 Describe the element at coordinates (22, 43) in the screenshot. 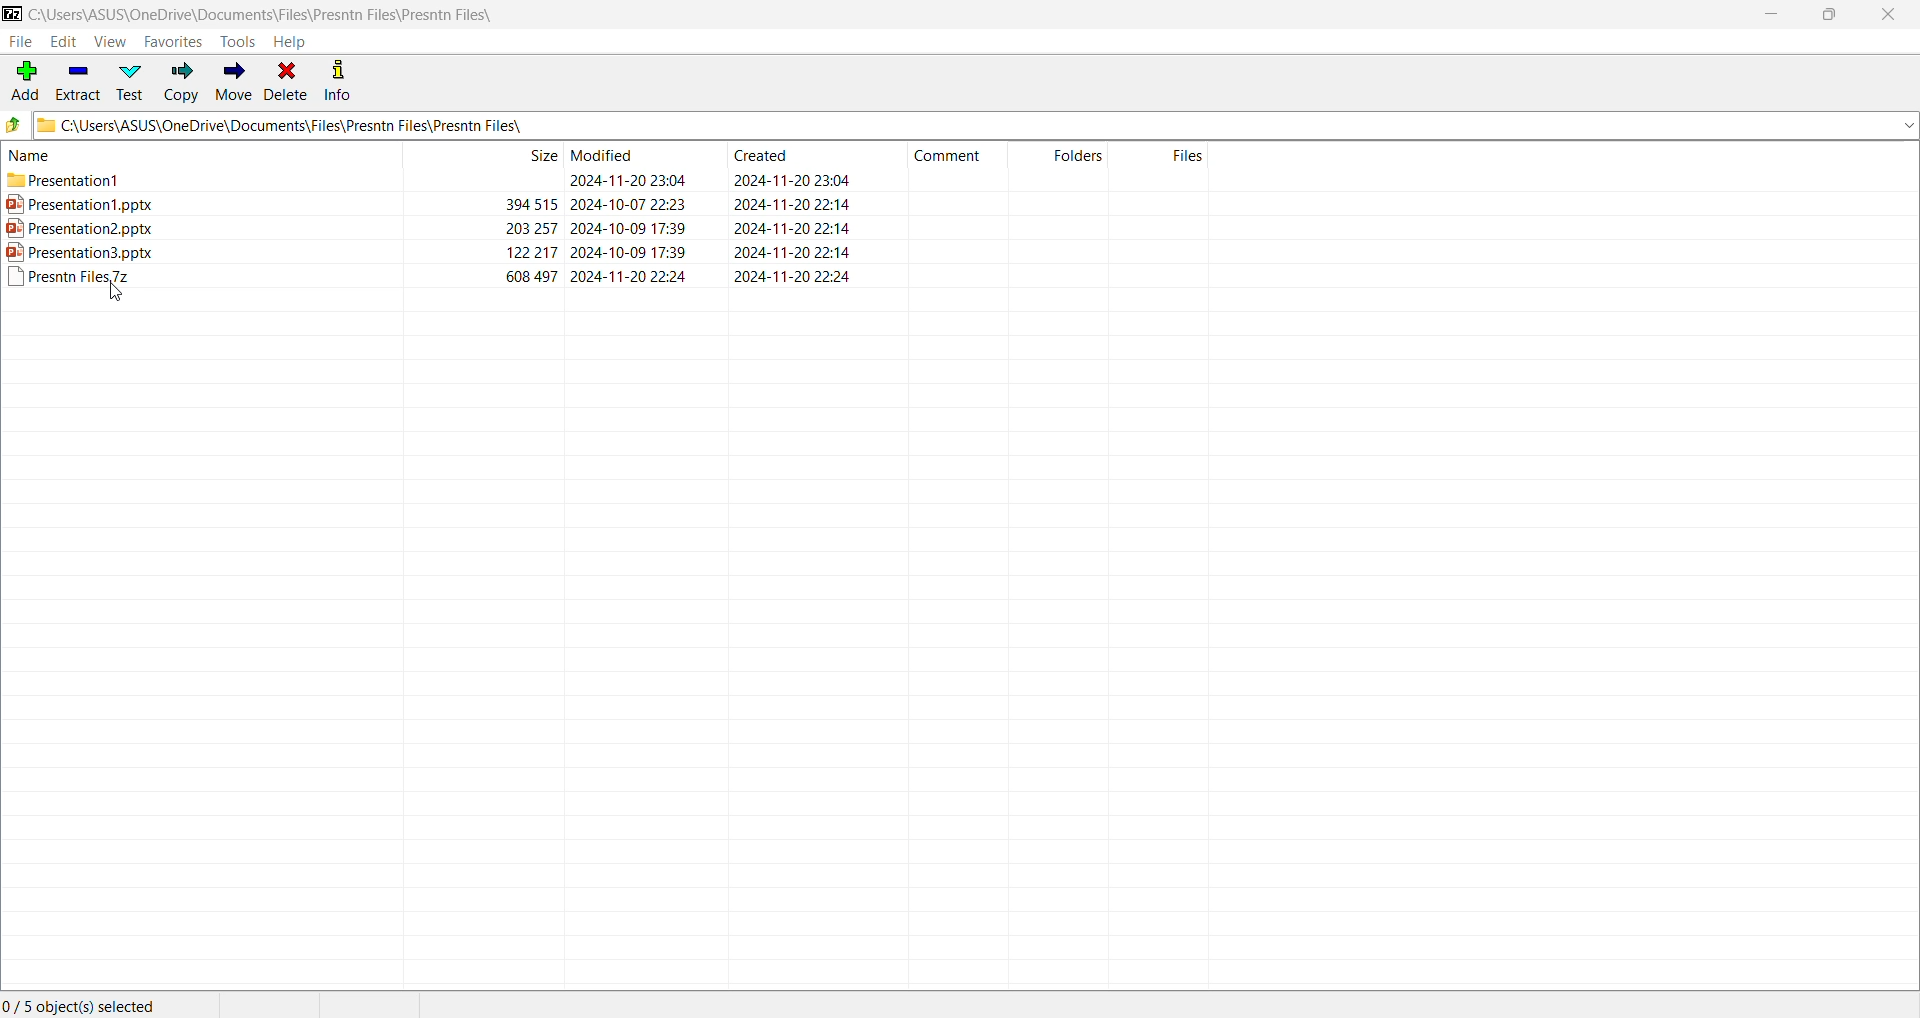

I see `File` at that location.